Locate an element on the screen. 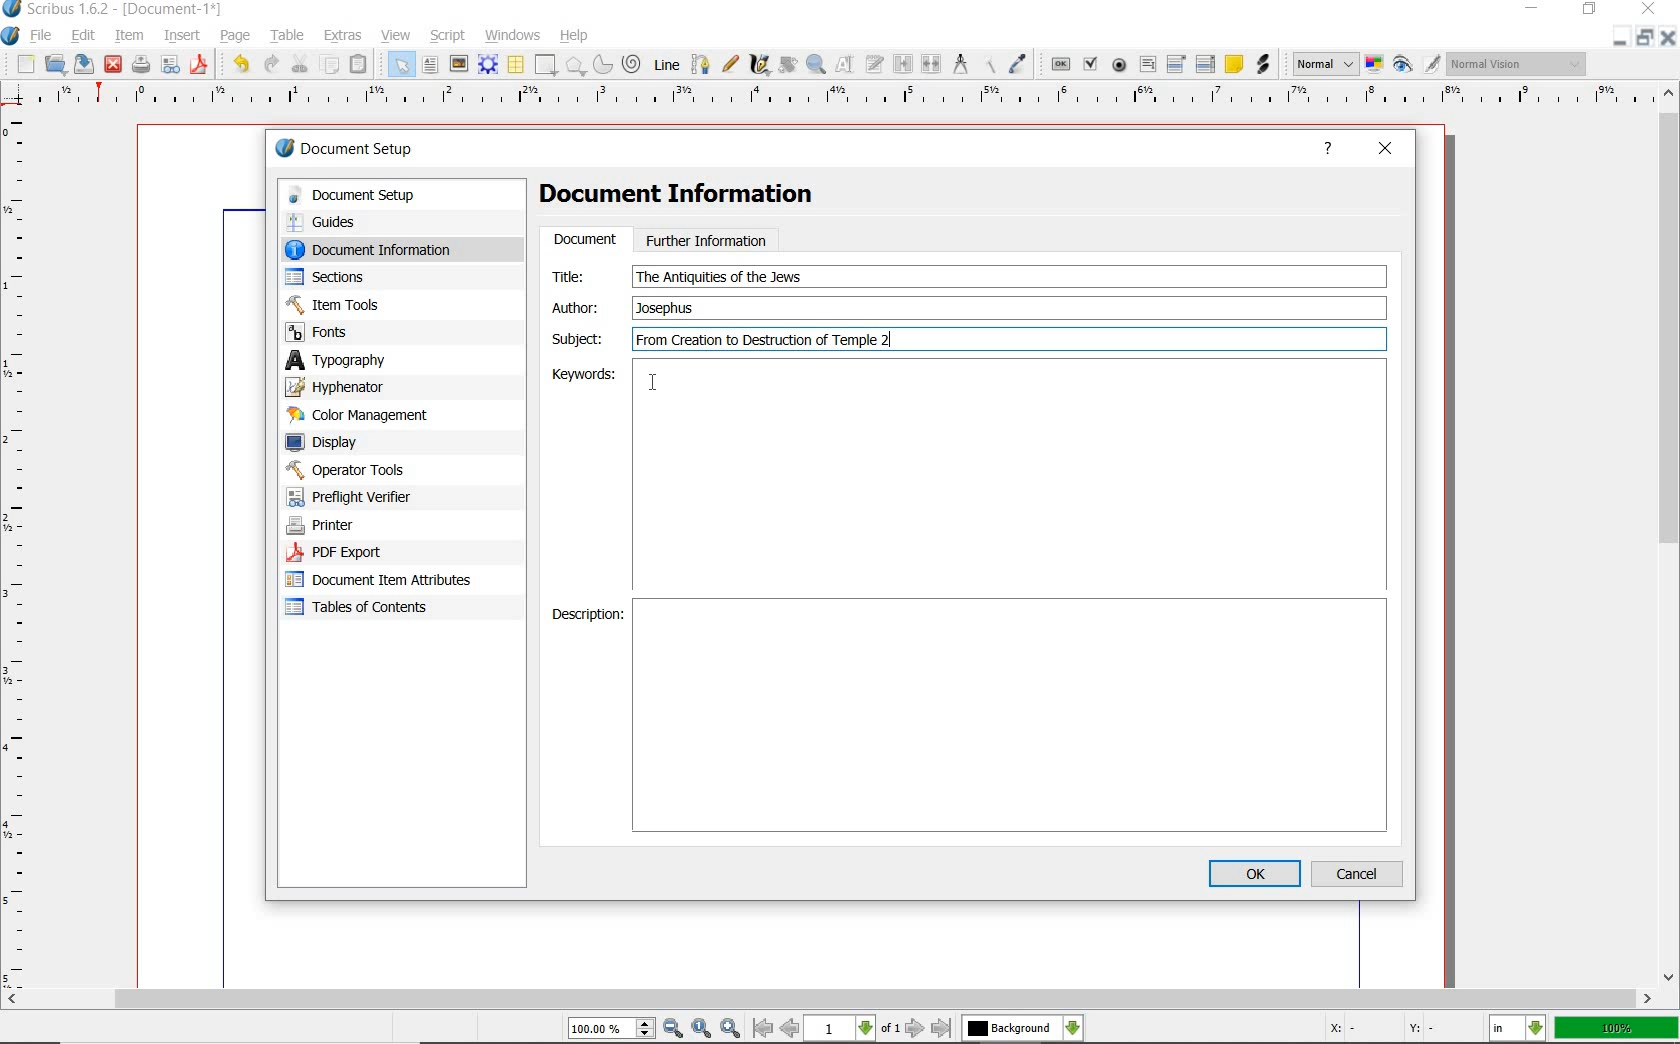 The image size is (1680, 1044). minimize is located at coordinates (1622, 37).